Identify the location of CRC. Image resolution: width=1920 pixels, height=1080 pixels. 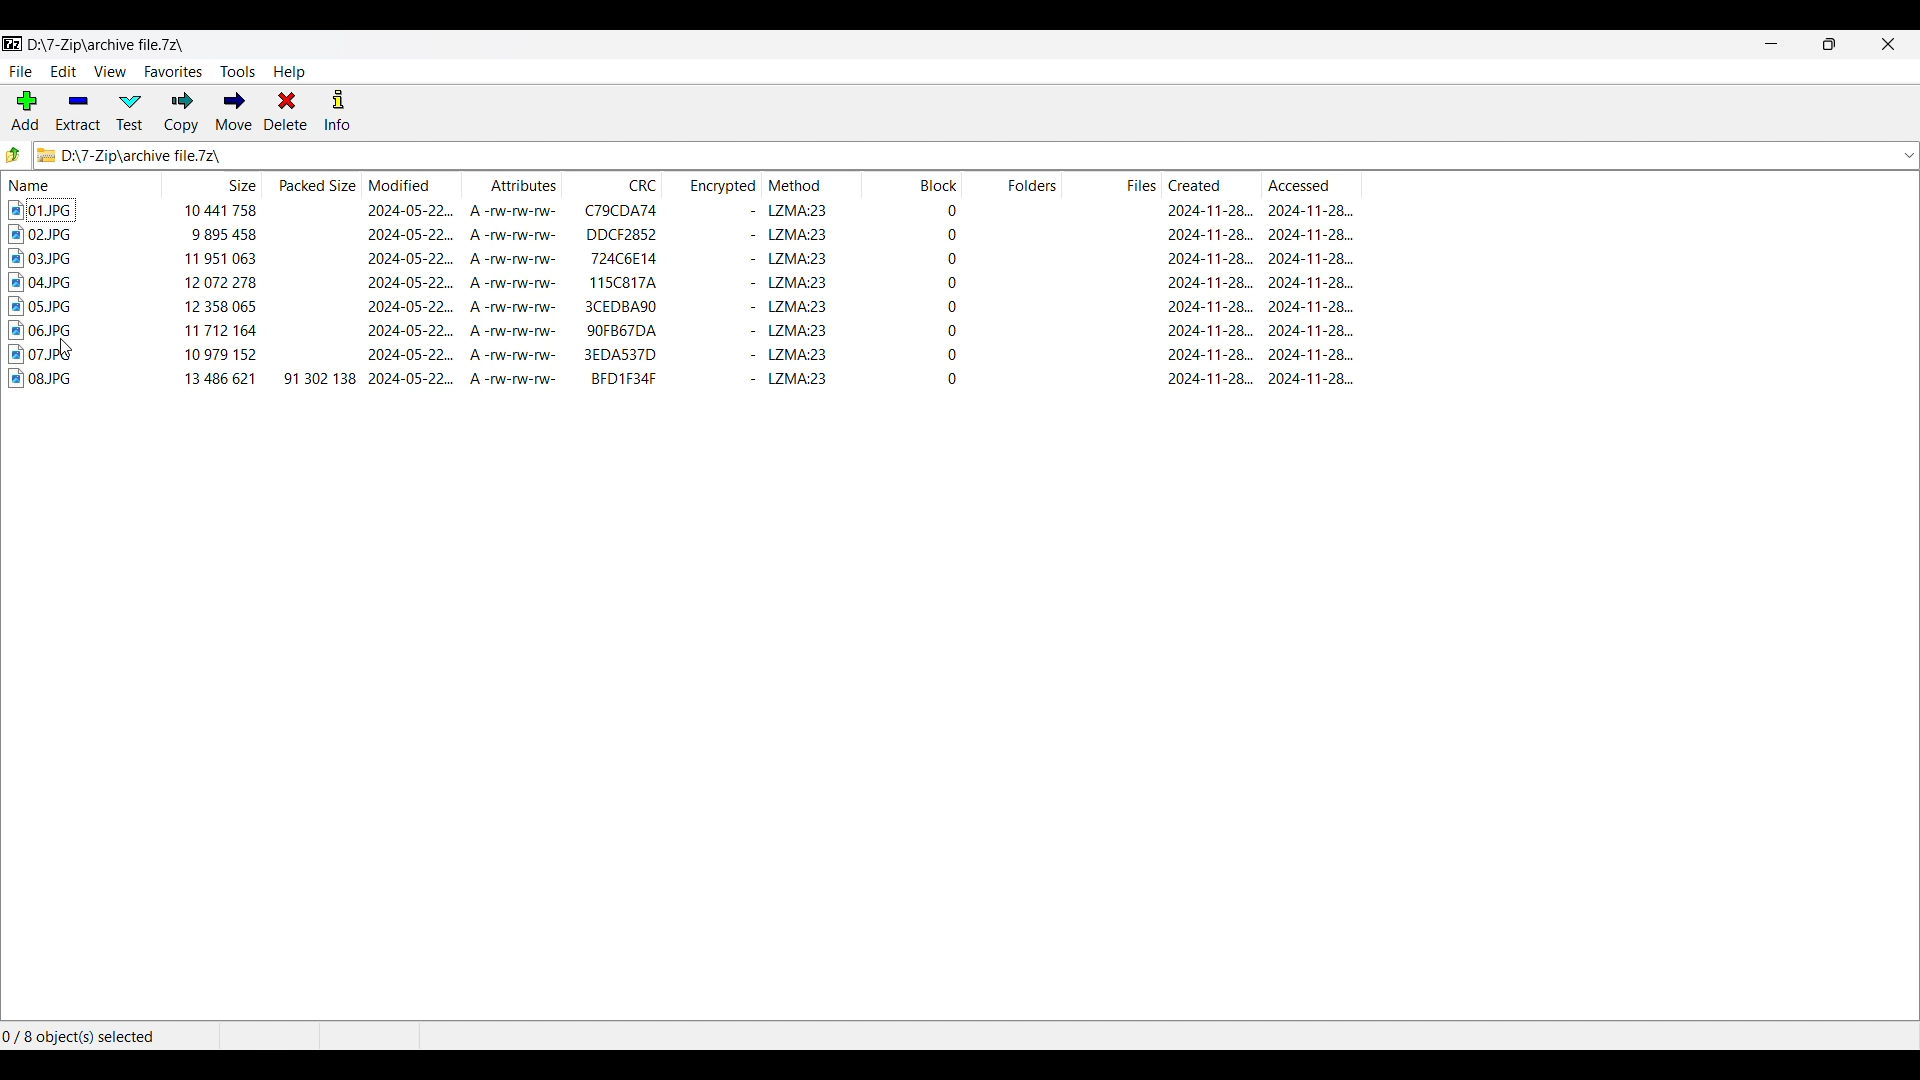
(621, 233).